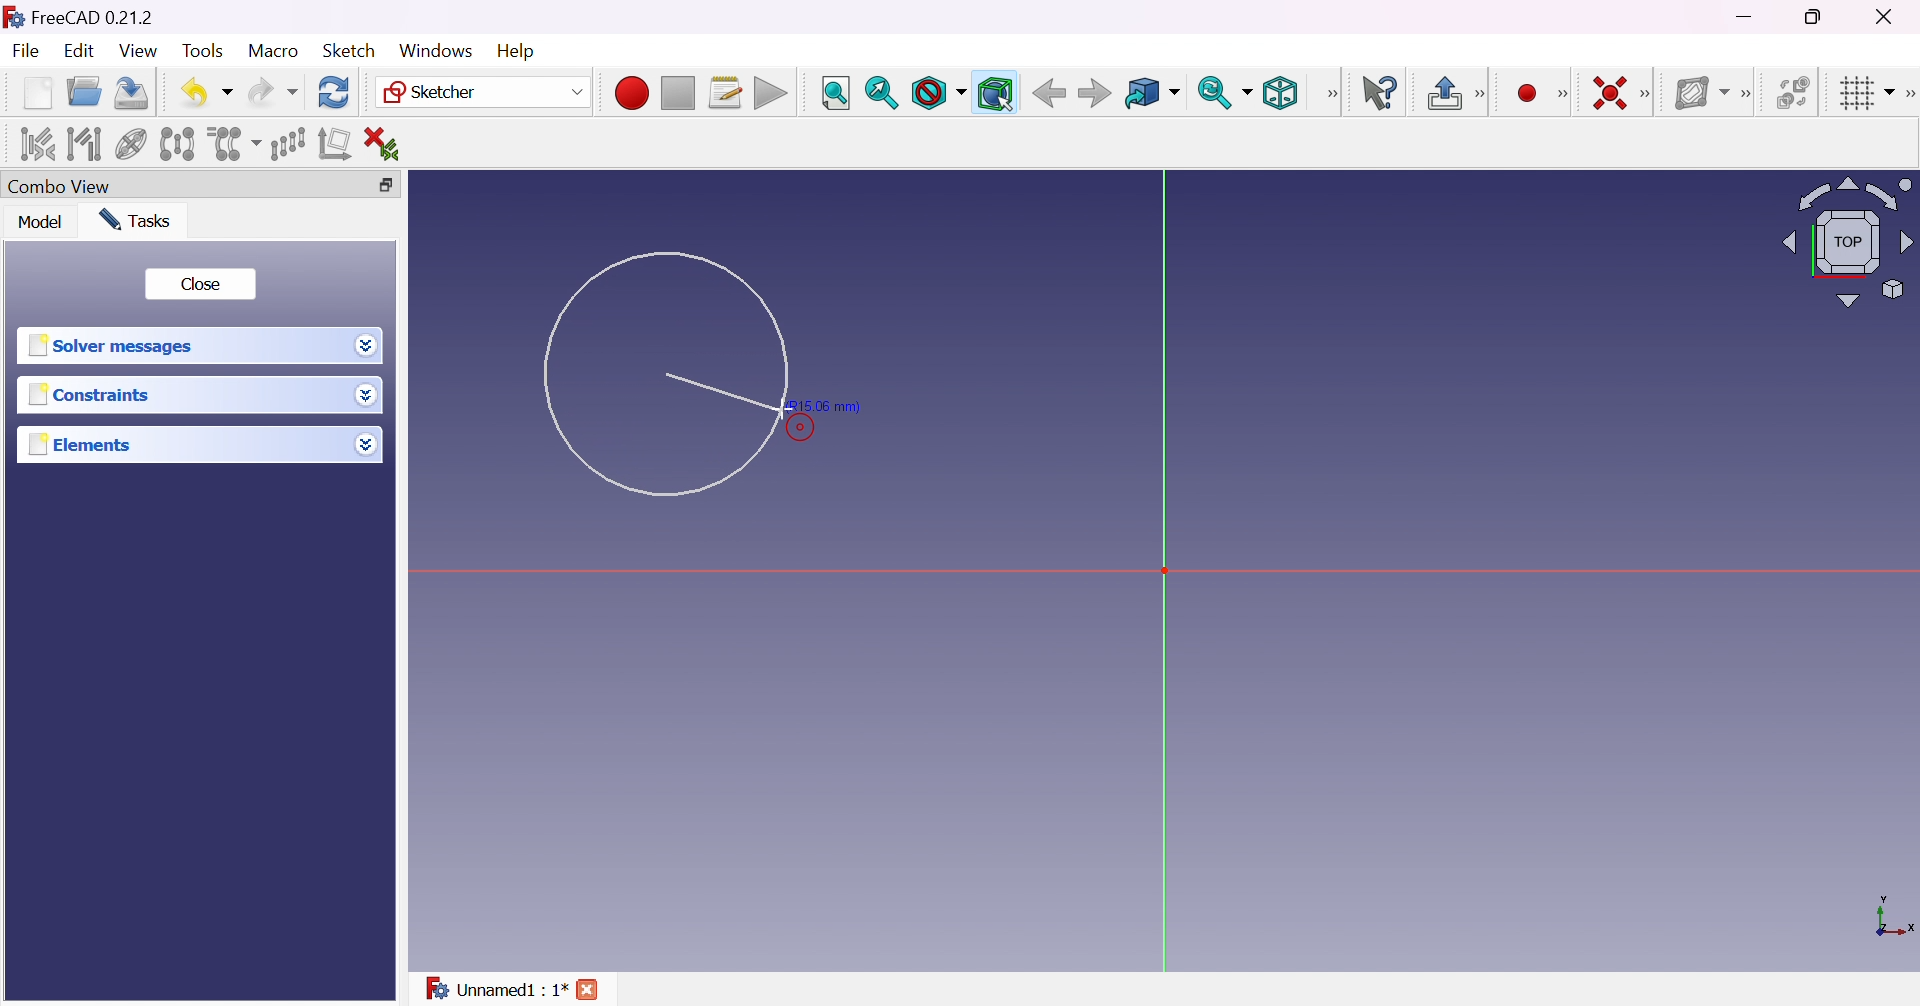 This screenshot has width=1920, height=1006. I want to click on Stop macro recording, so click(676, 94).